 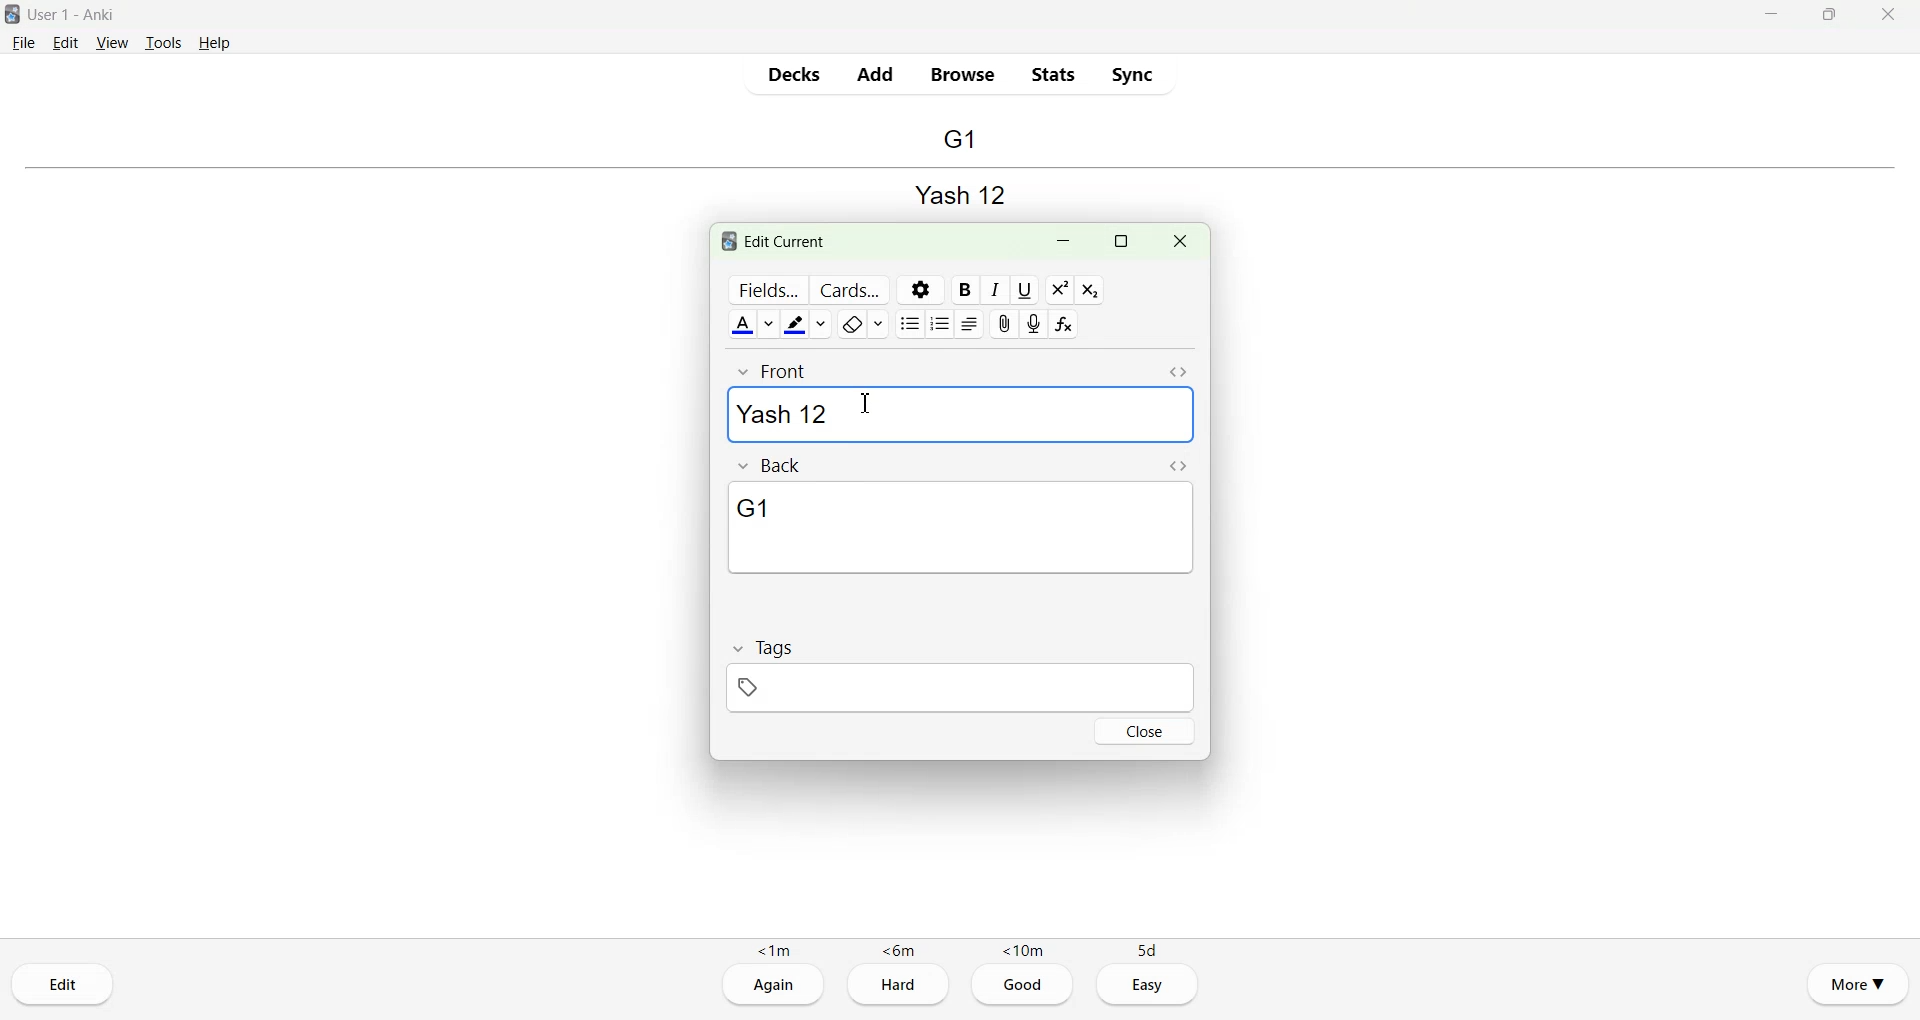 What do you see at coordinates (773, 986) in the screenshot?
I see `Again` at bounding box center [773, 986].